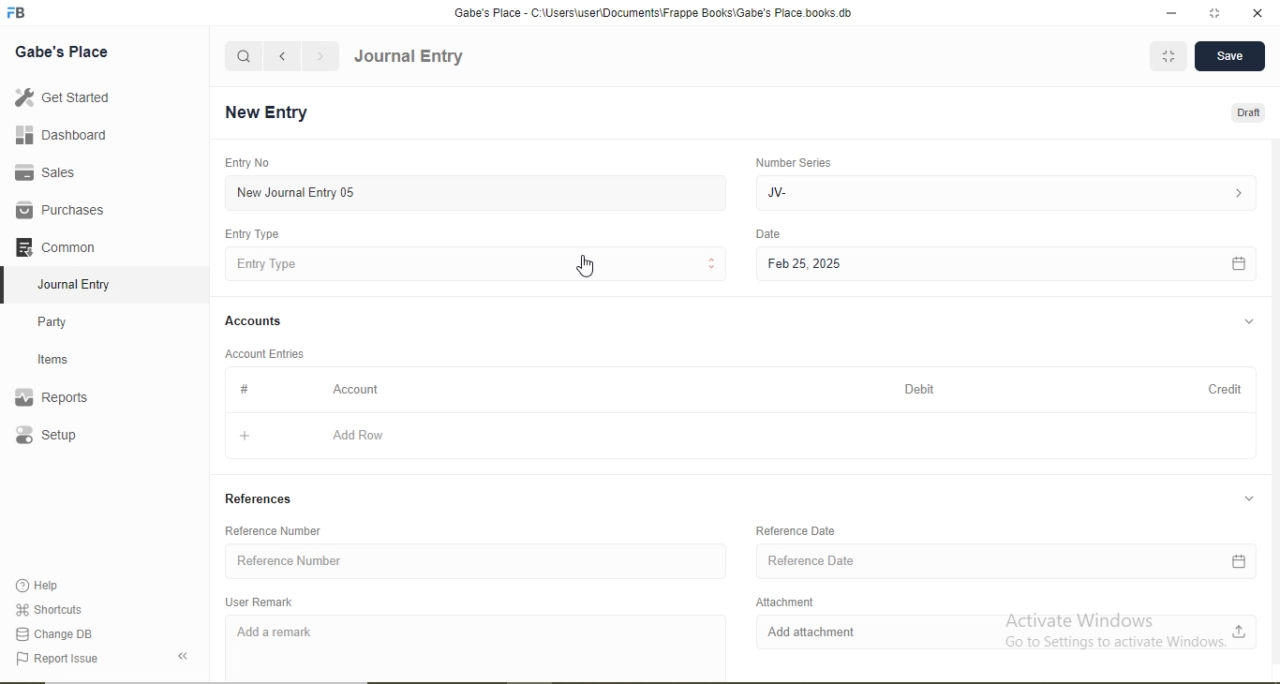 This screenshot has height=684, width=1280. I want to click on Reference Number, so click(278, 531).